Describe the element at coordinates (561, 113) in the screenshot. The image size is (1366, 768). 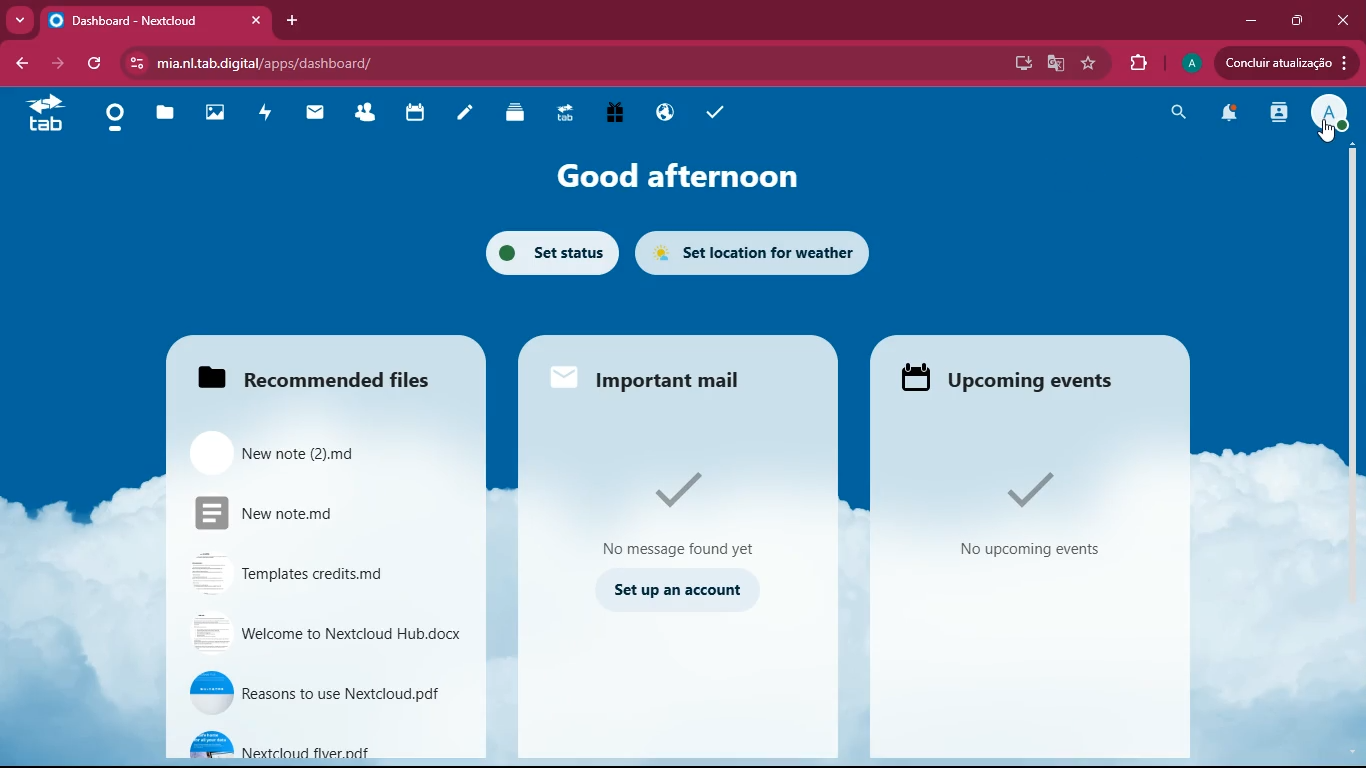
I see `tab` at that location.